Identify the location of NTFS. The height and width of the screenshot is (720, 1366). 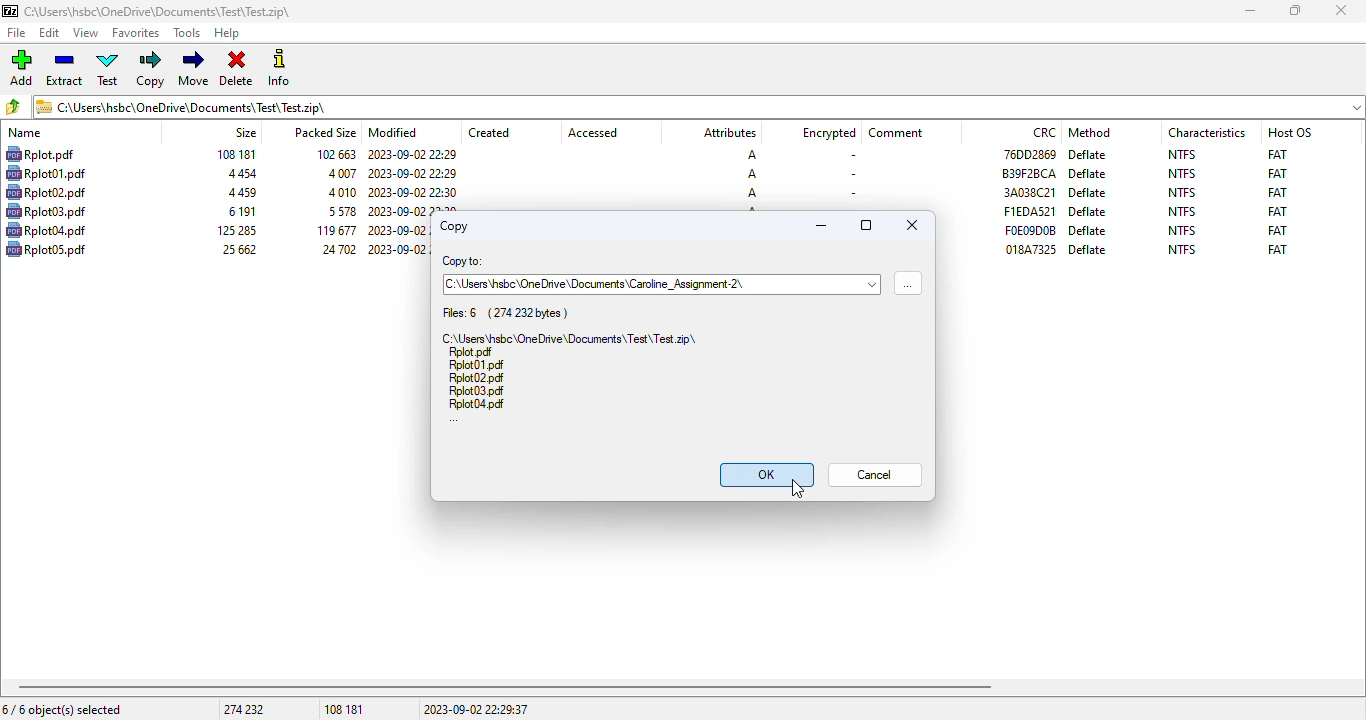
(1181, 249).